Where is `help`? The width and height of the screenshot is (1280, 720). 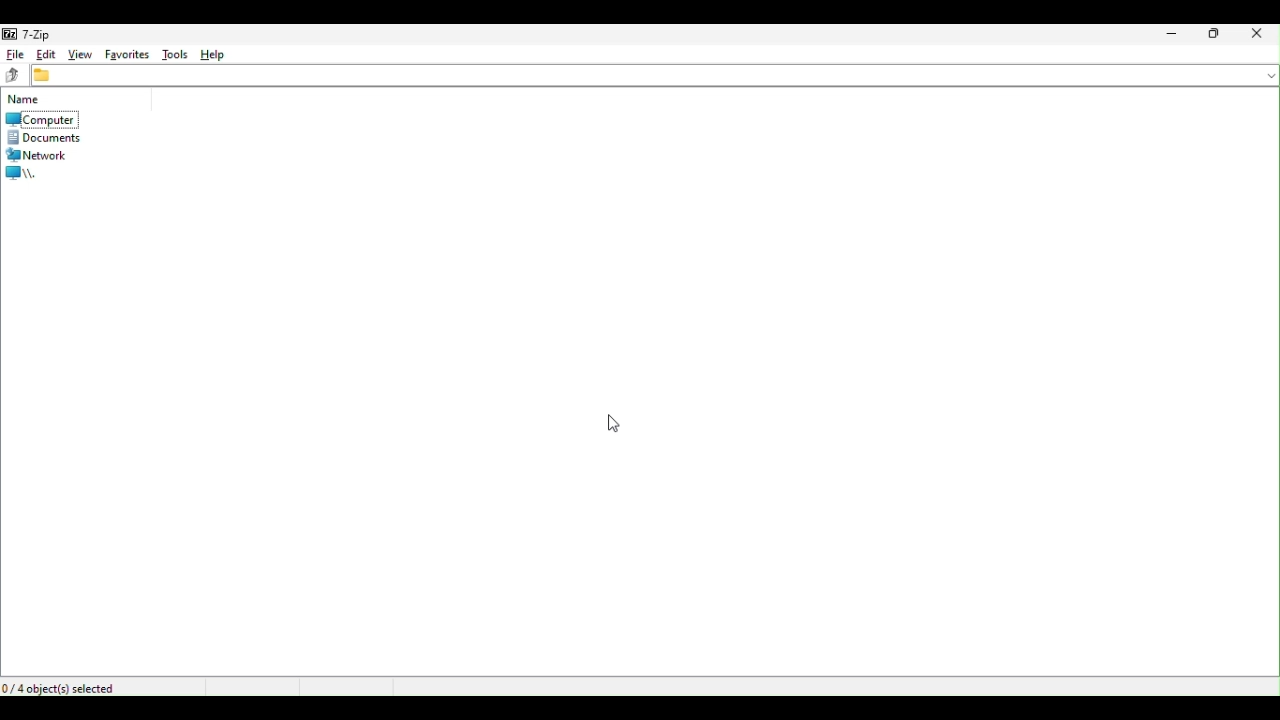 help is located at coordinates (217, 56).